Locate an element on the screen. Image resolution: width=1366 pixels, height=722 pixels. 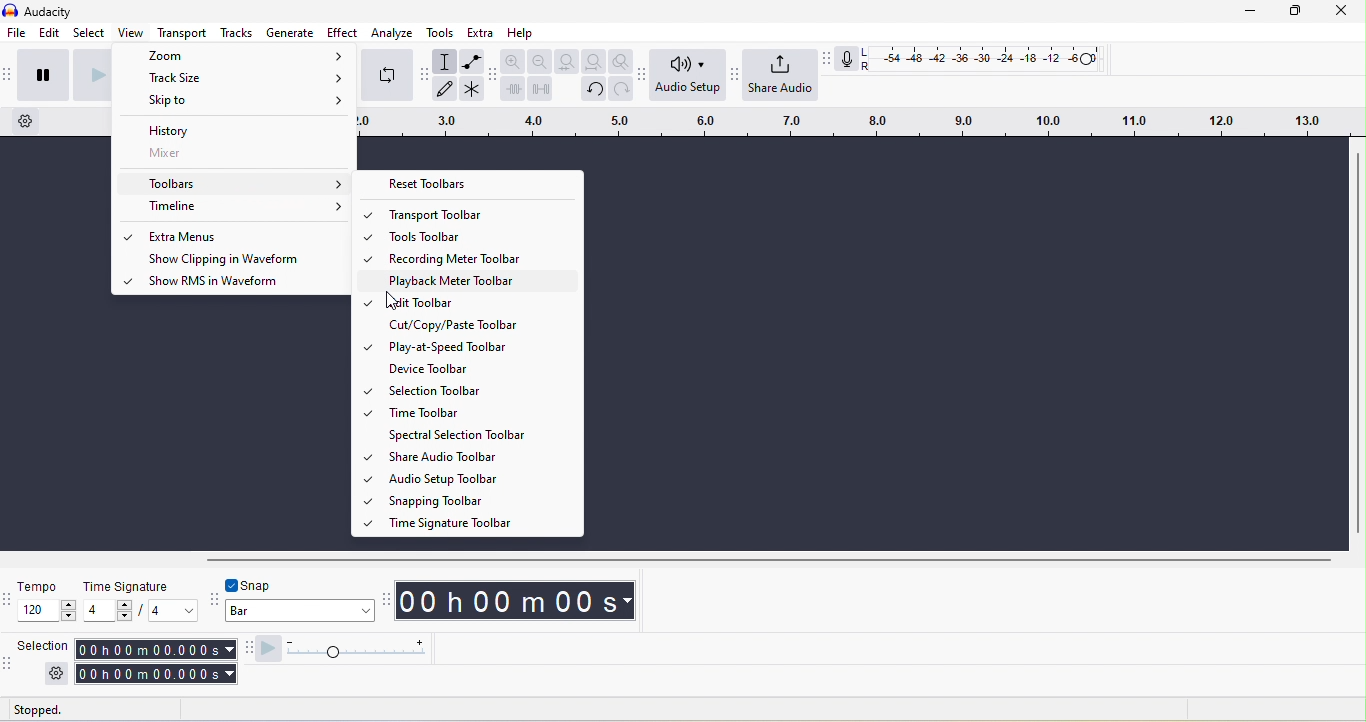
close is located at coordinates (1342, 11).